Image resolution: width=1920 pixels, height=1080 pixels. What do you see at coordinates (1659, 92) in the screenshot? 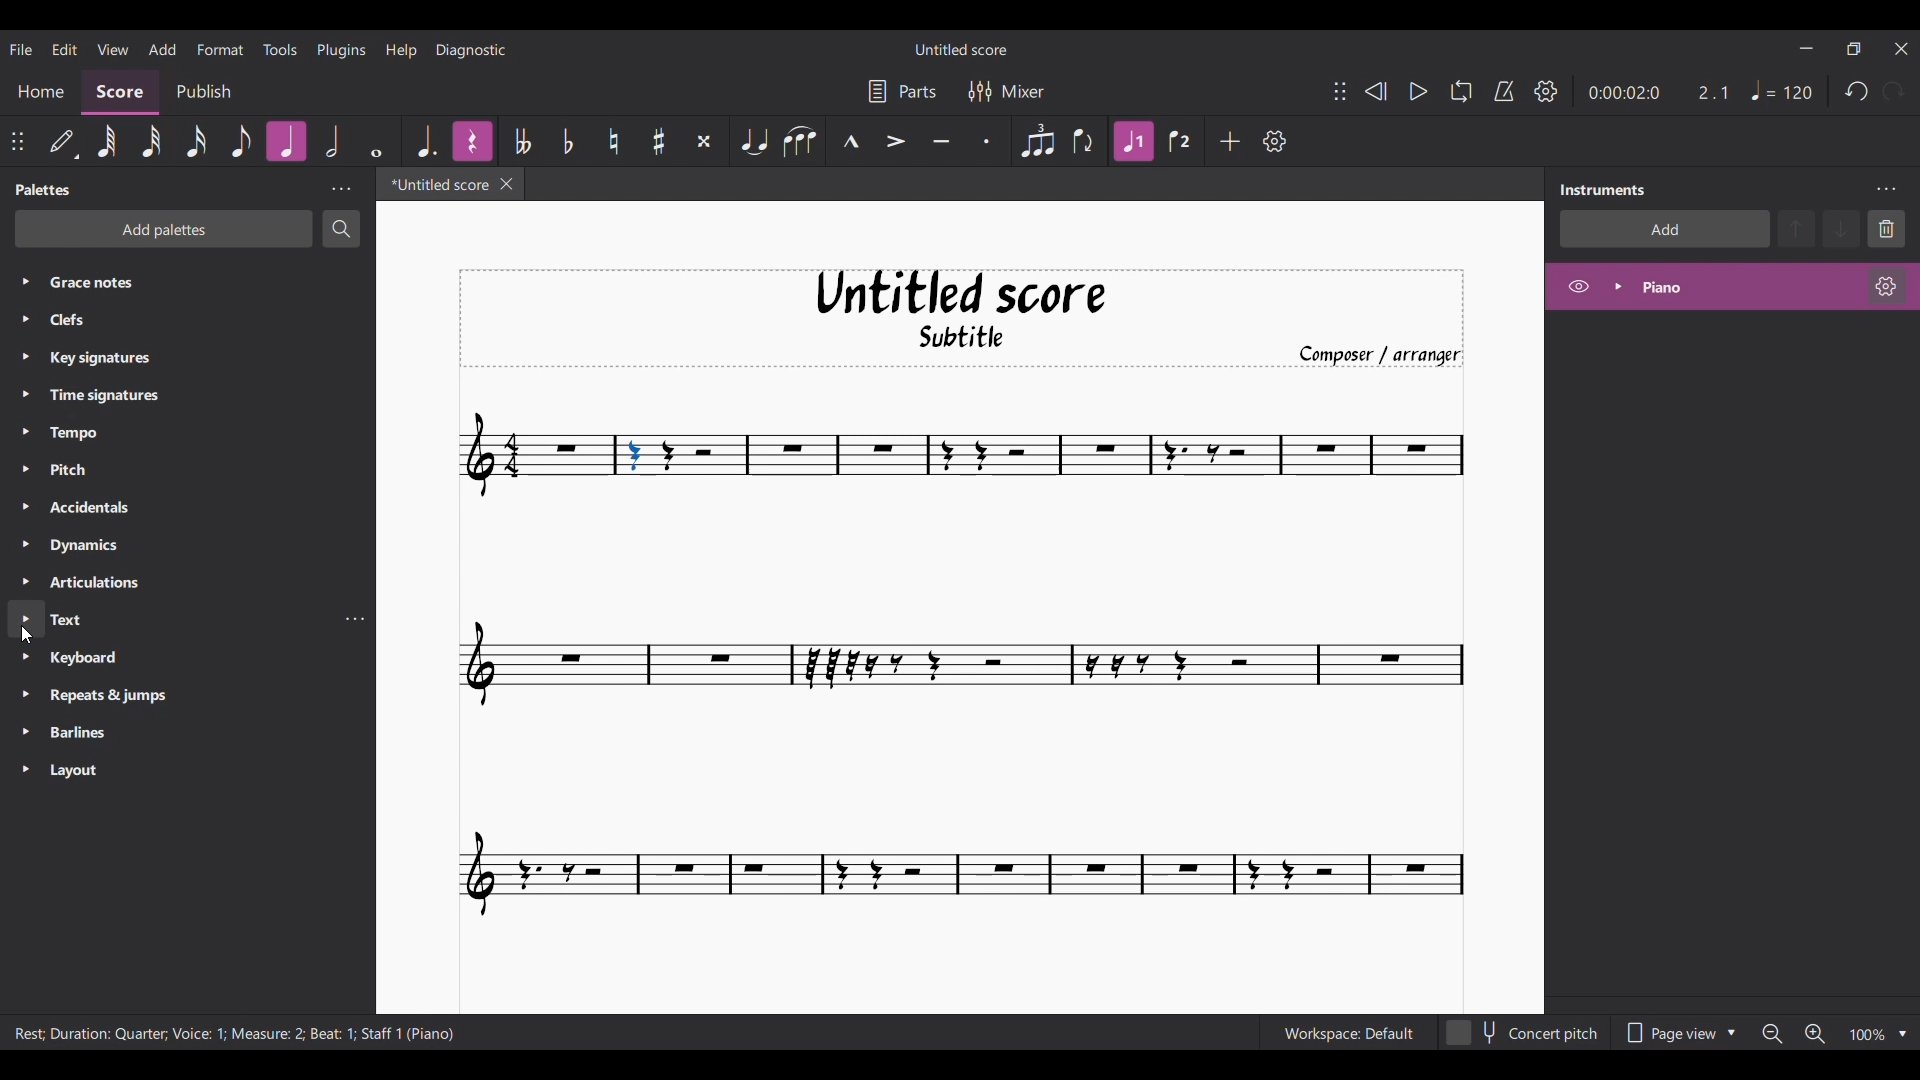
I see `Duration changed after selecting note on score` at bounding box center [1659, 92].